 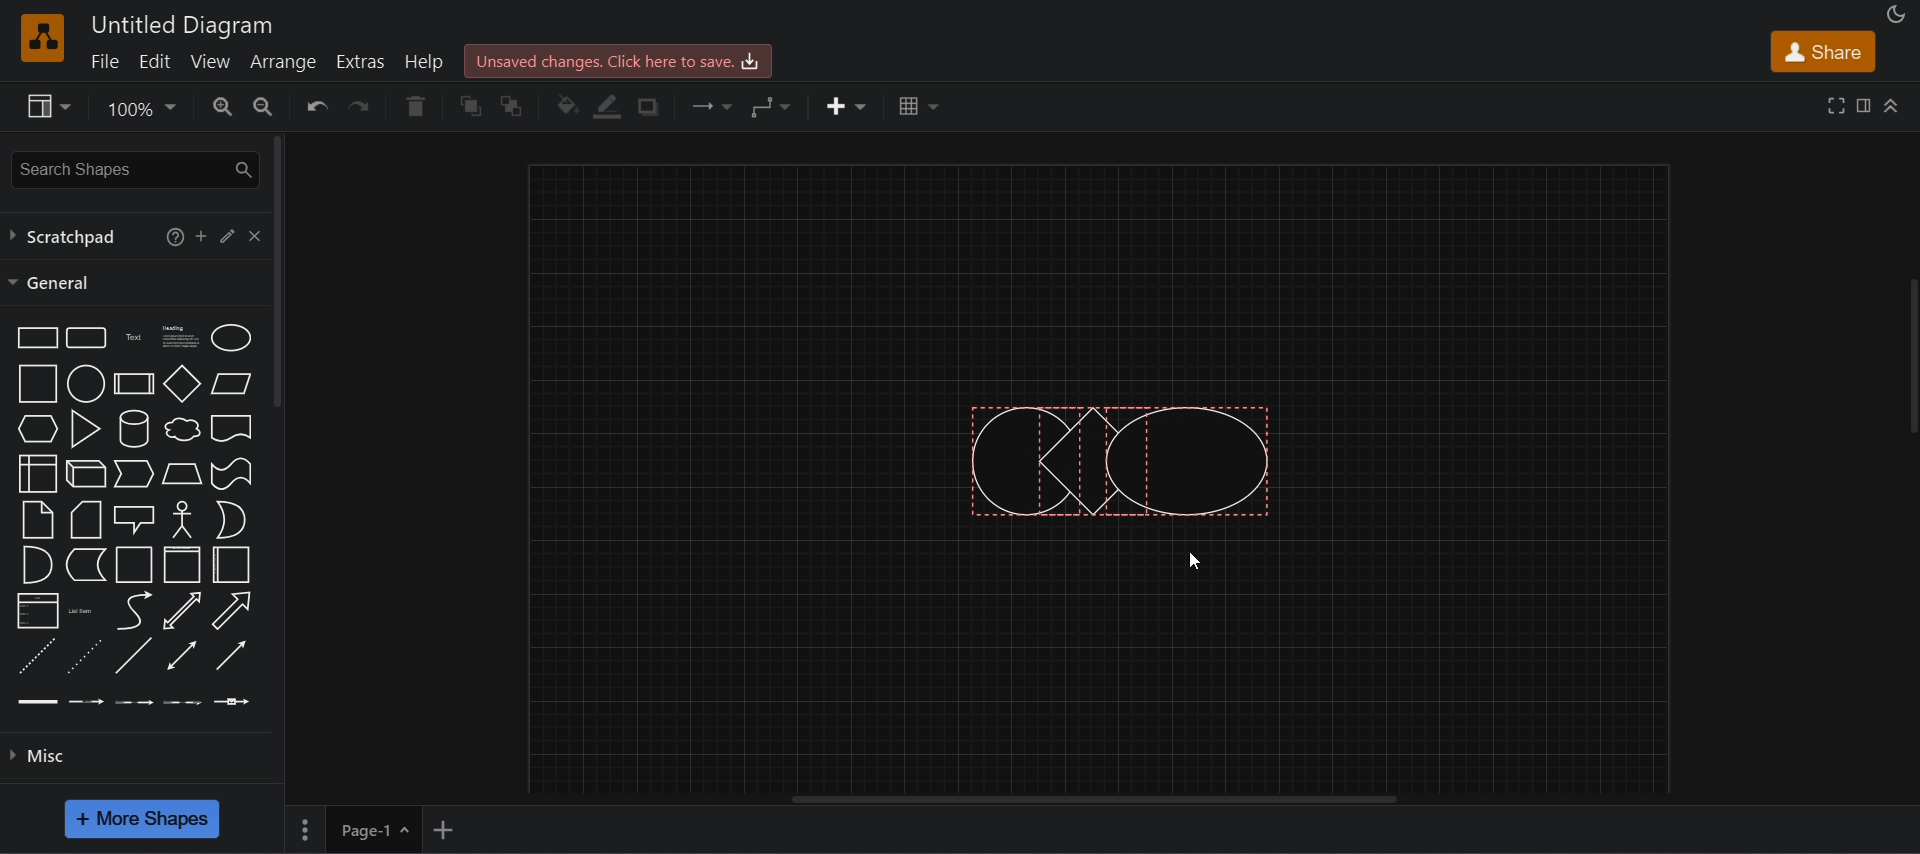 What do you see at coordinates (103, 60) in the screenshot?
I see `file` at bounding box center [103, 60].